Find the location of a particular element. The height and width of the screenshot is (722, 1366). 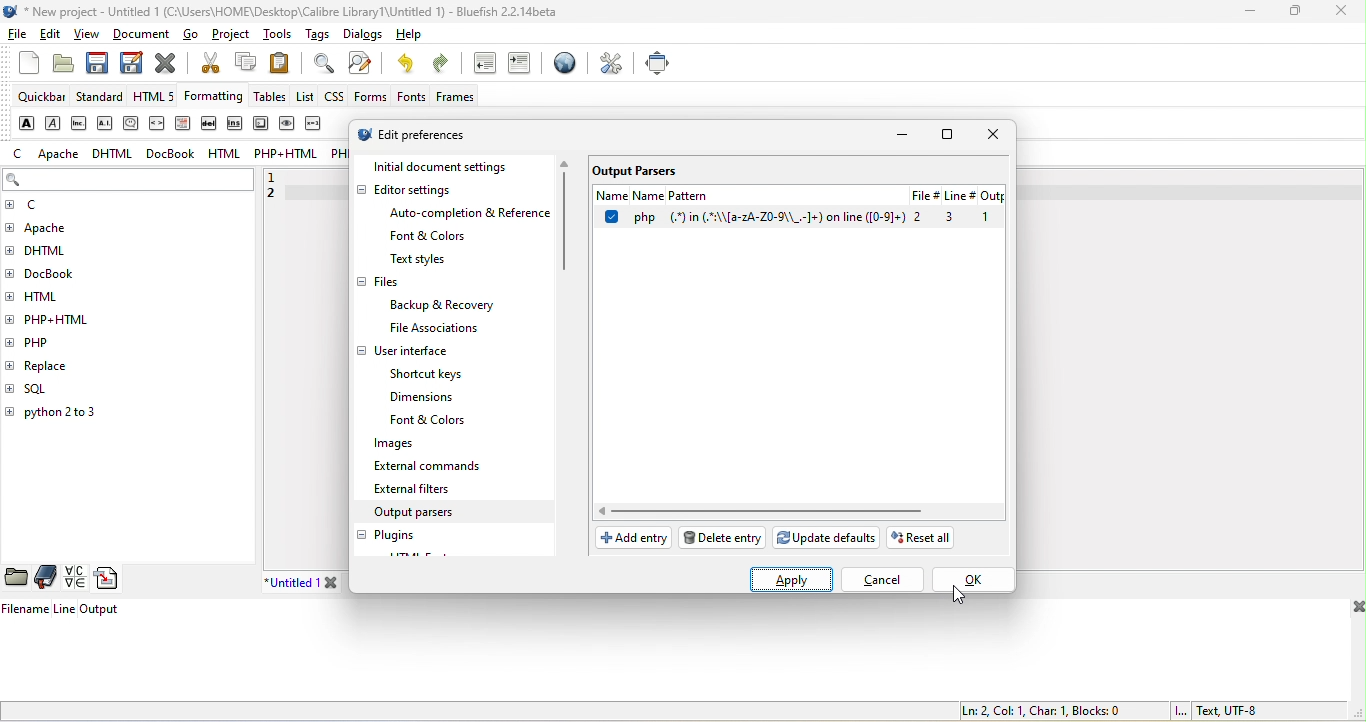

auto completion & reference is located at coordinates (474, 213).